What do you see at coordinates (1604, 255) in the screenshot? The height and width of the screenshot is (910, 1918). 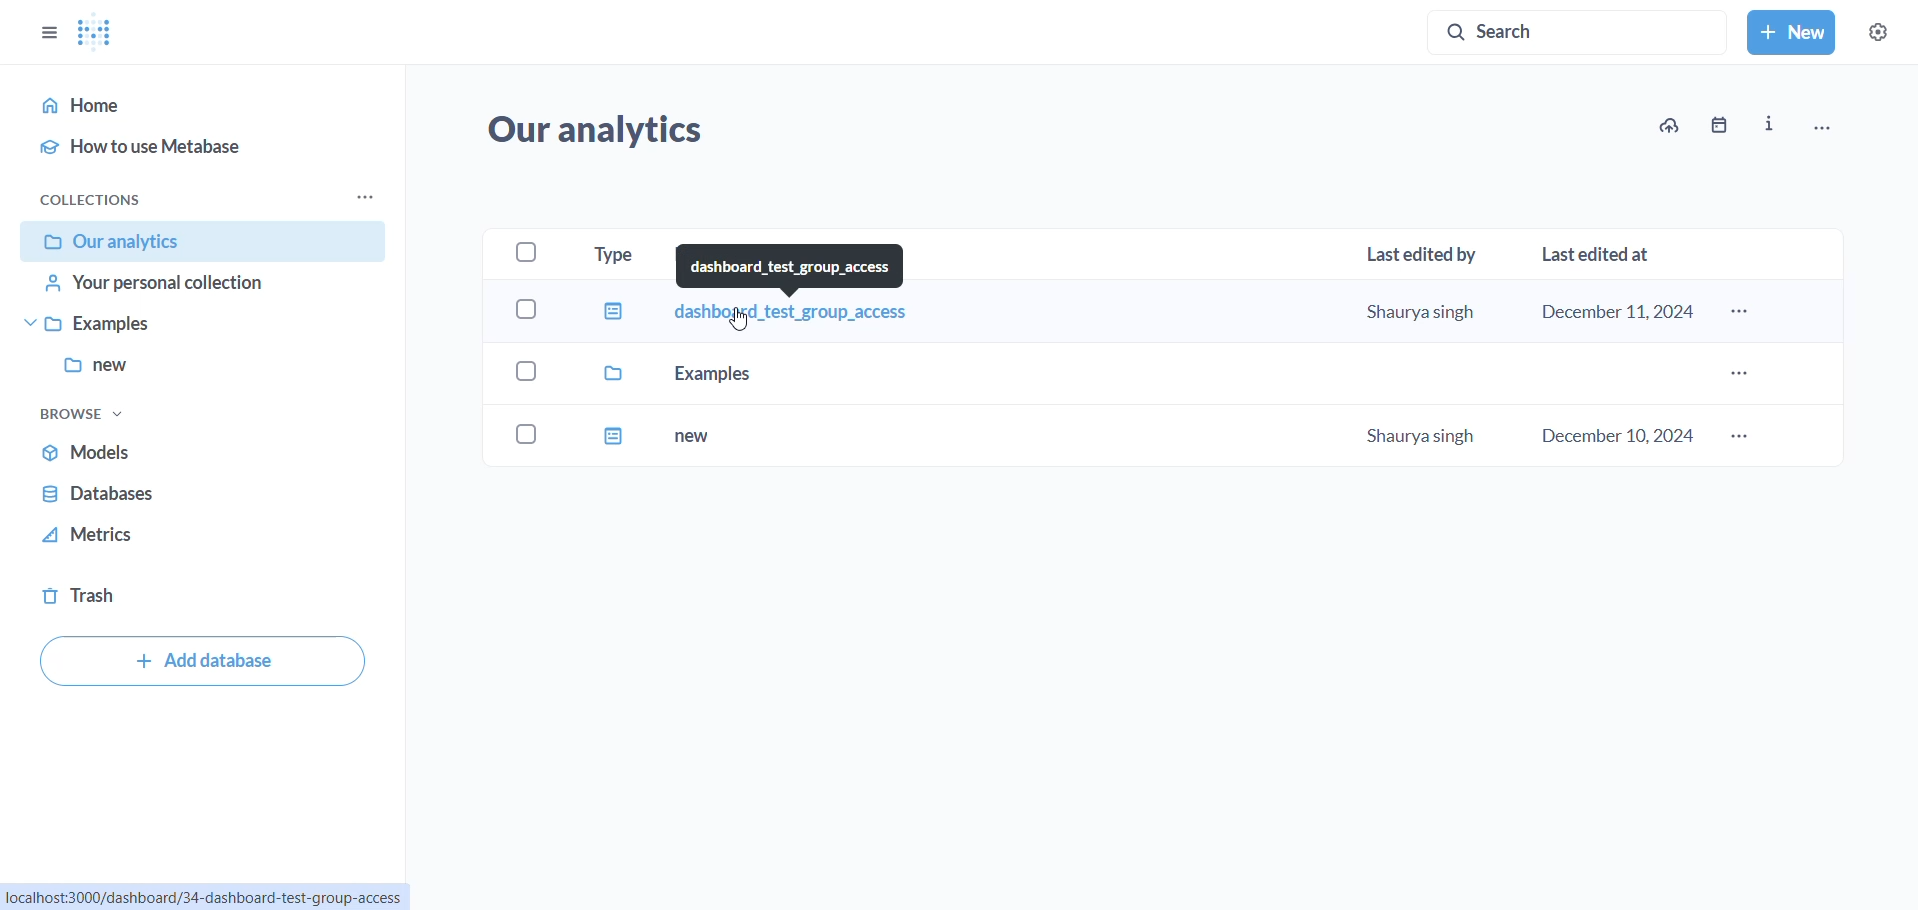 I see `last edited at ` at bounding box center [1604, 255].